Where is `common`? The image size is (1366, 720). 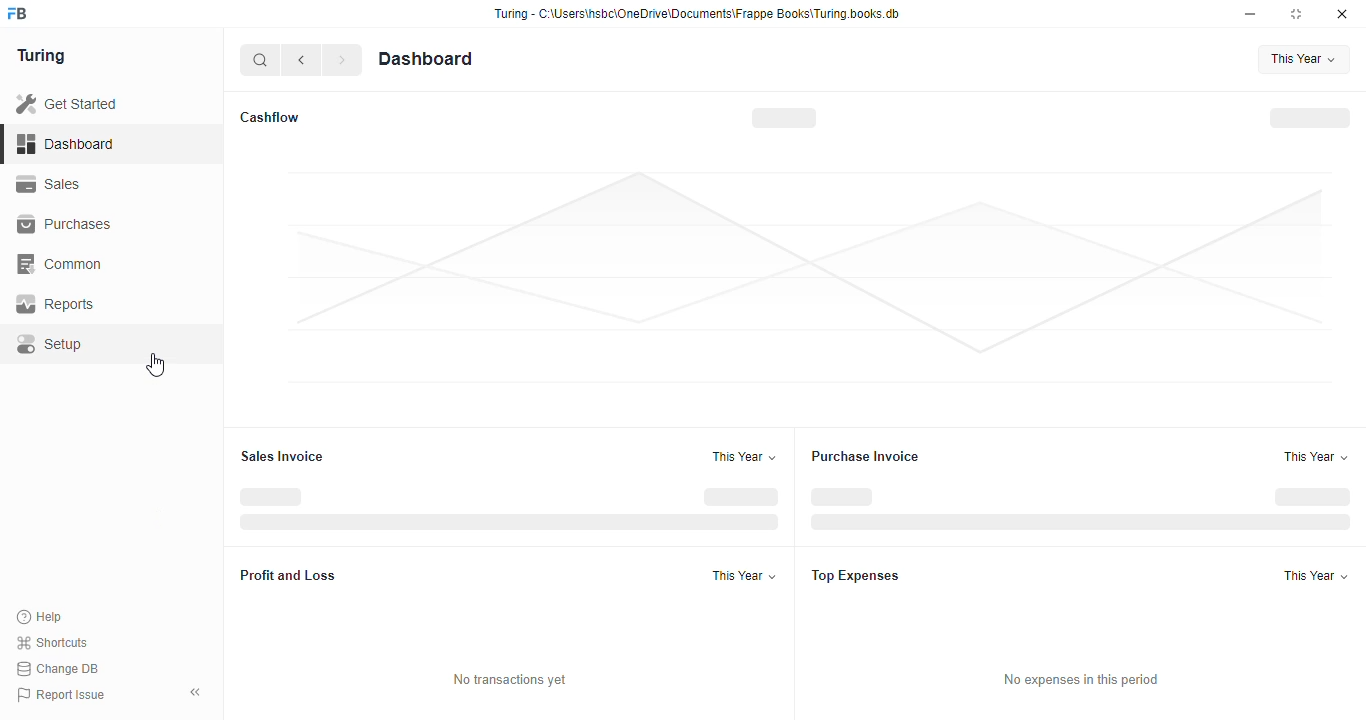 common is located at coordinates (61, 264).